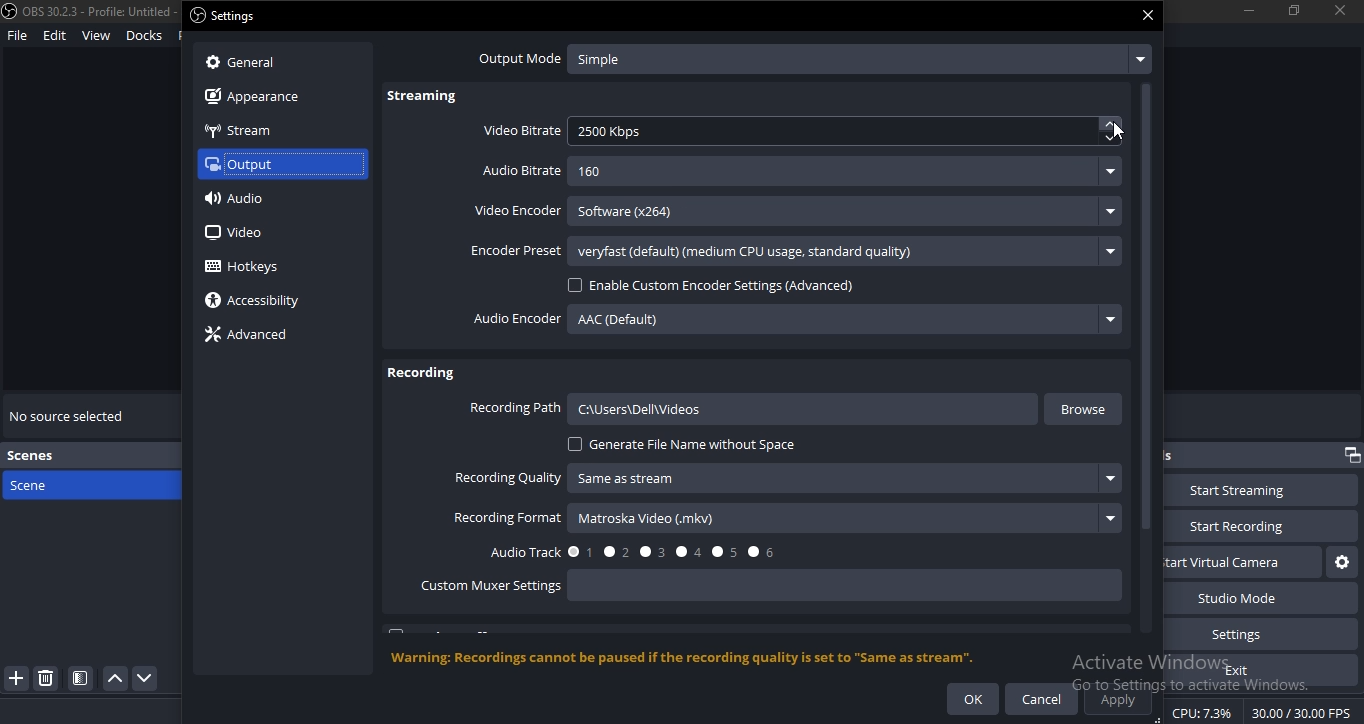 The height and width of the screenshot is (724, 1364). I want to click on cursor, so click(1124, 132).